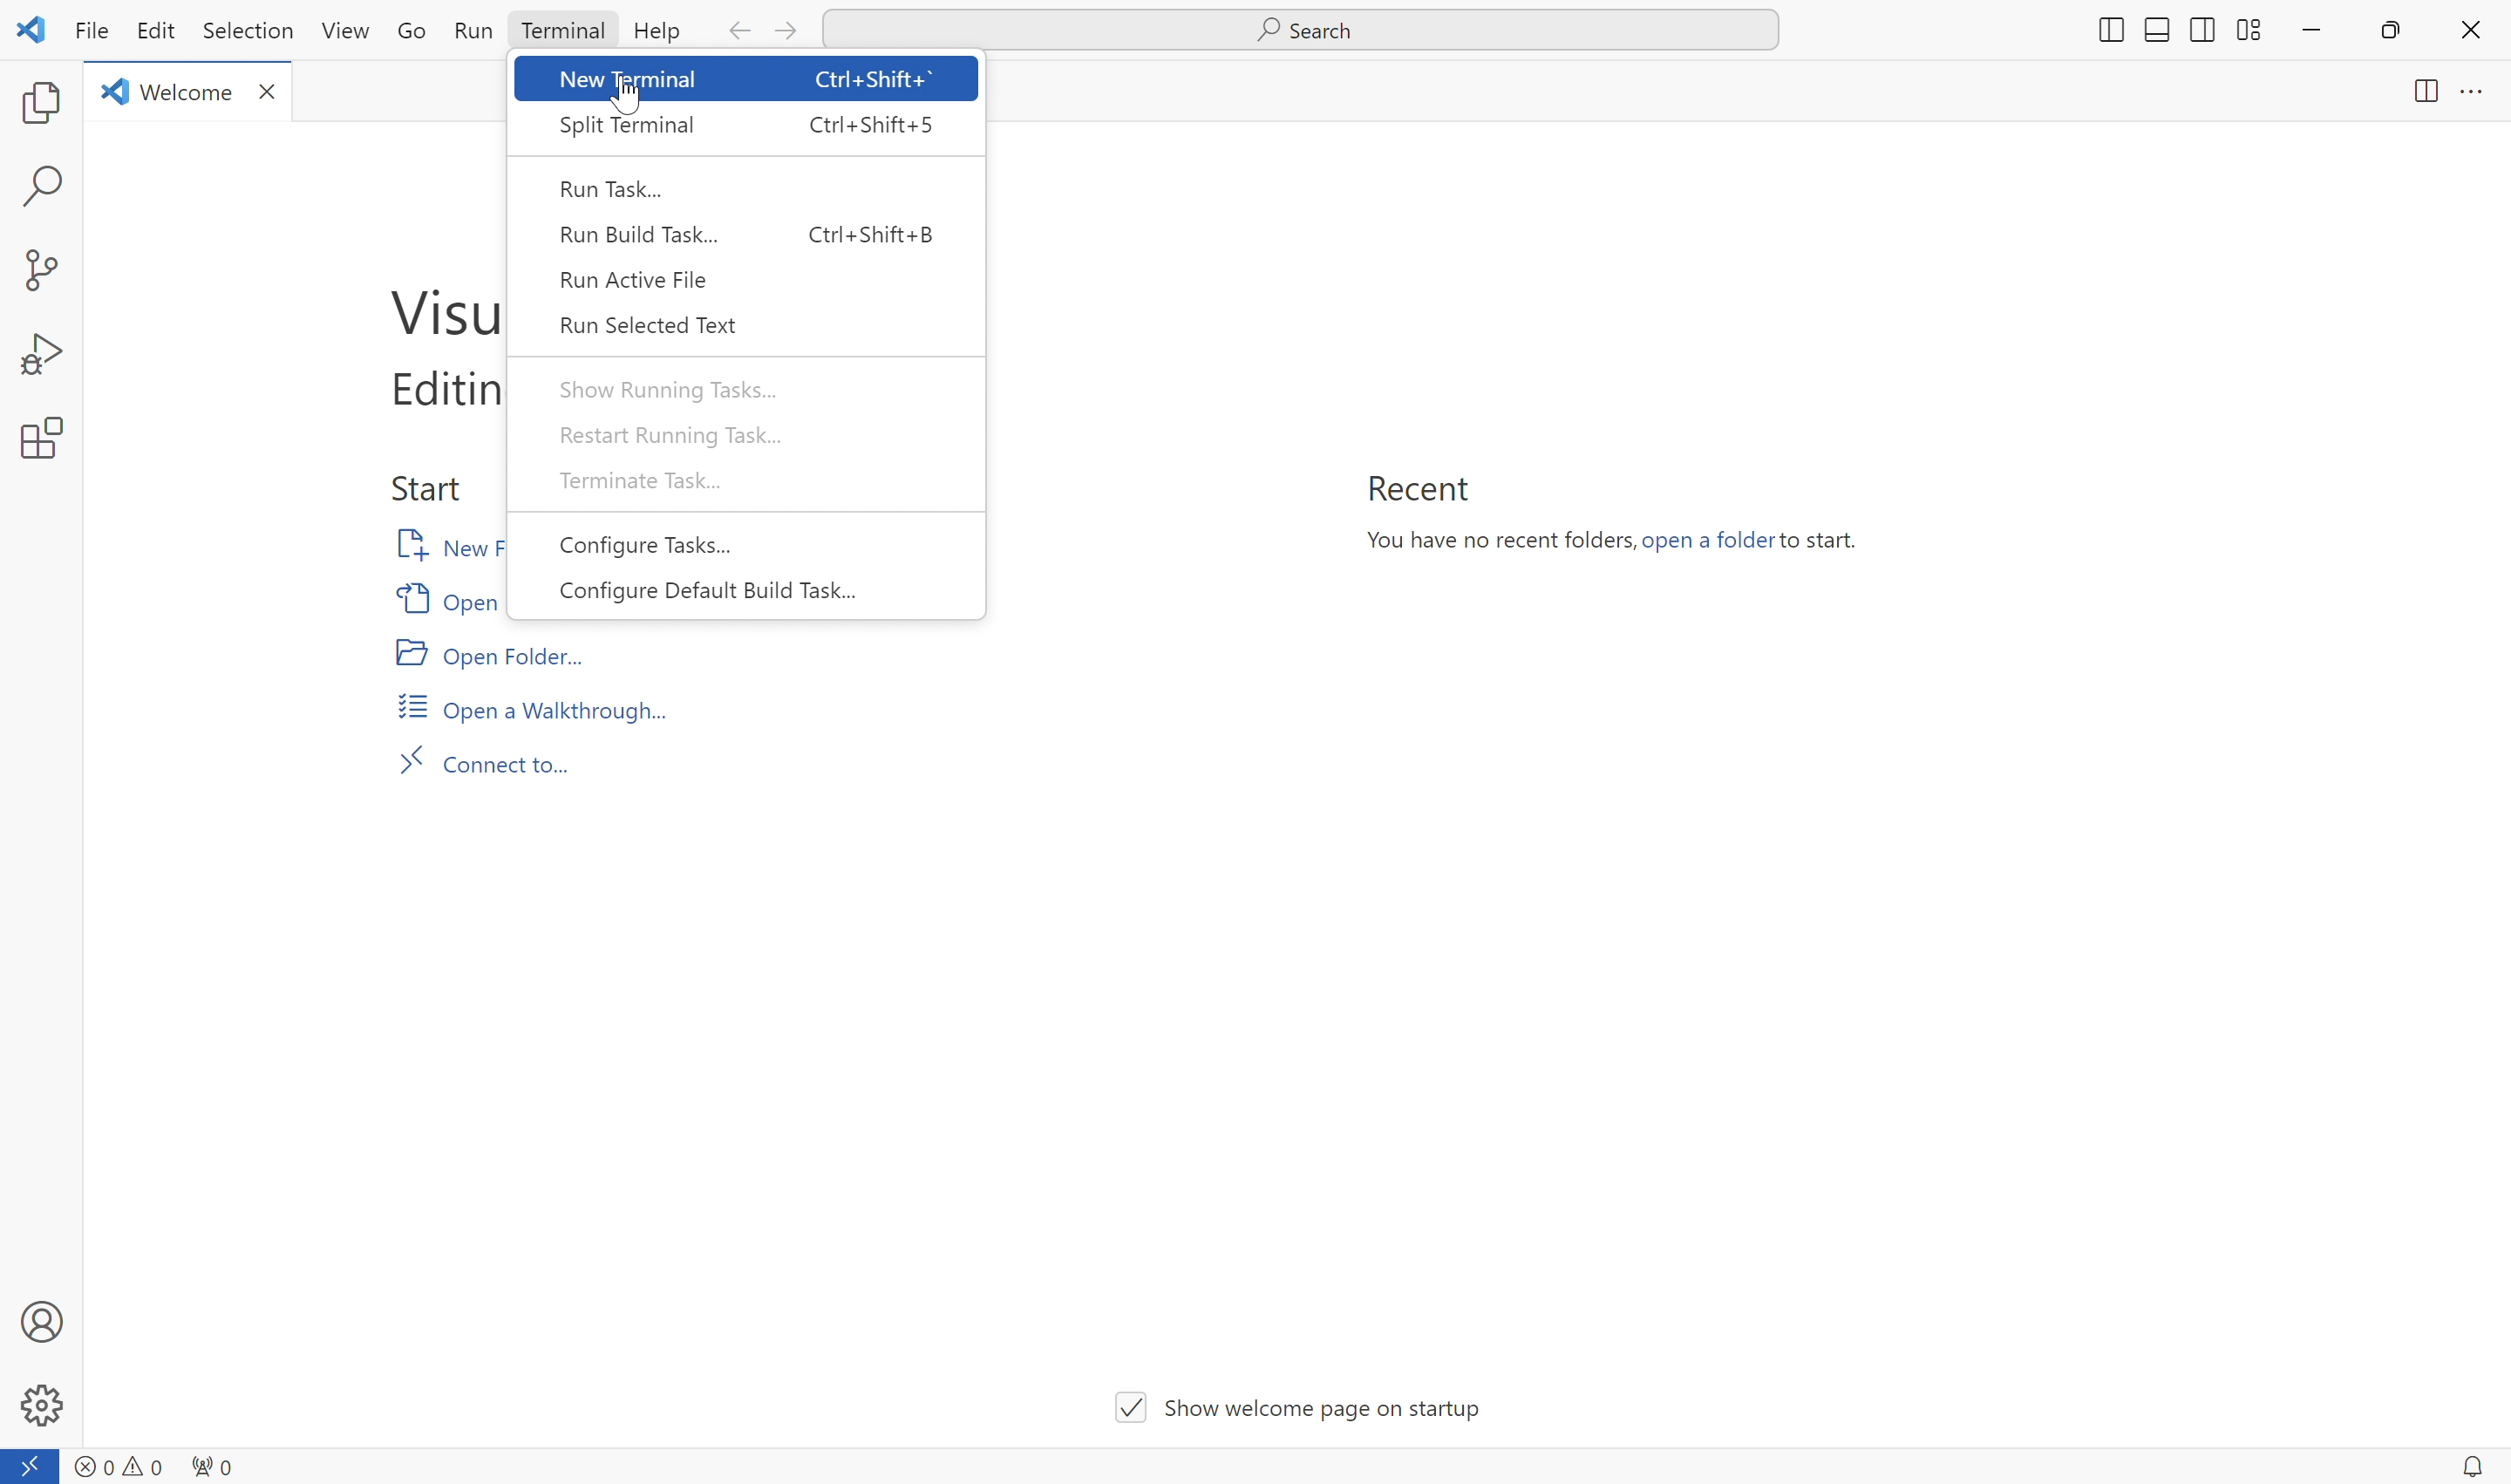  What do you see at coordinates (1623, 545) in the screenshot?
I see `You have no recent folders, open a folder to start.` at bounding box center [1623, 545].